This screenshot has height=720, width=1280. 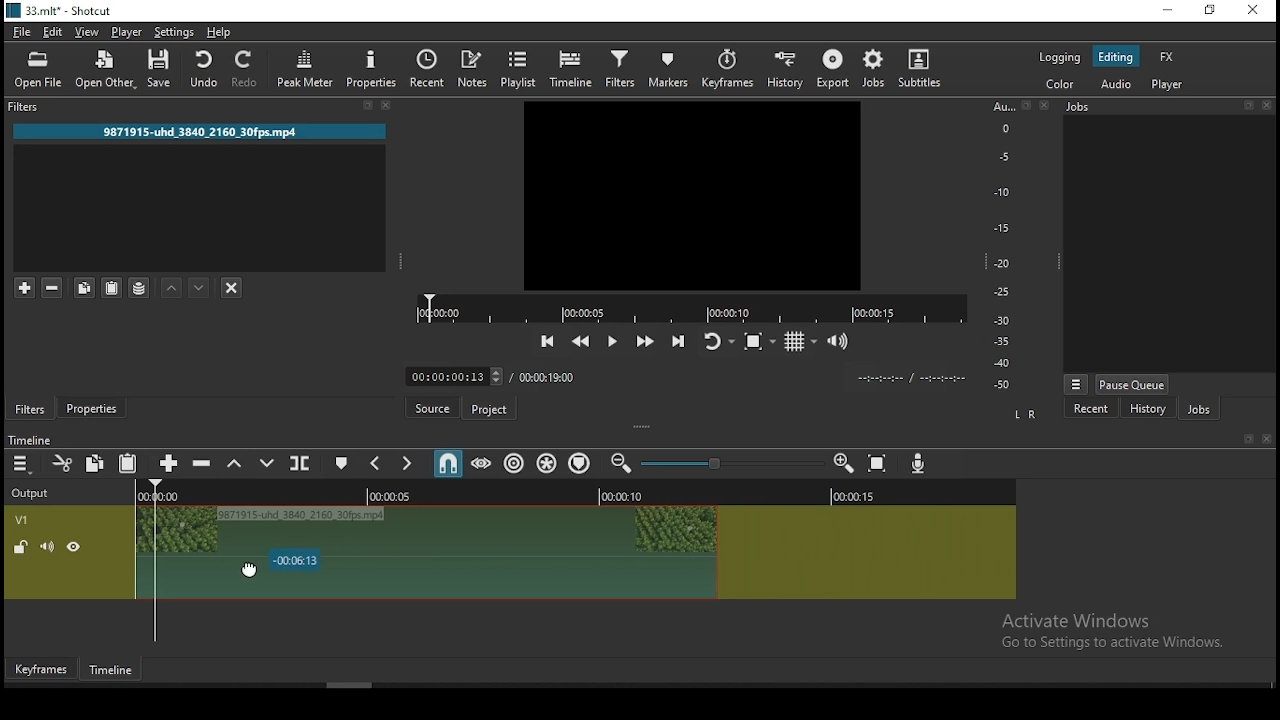 I want to click on settings, so click(x=174, y=32).